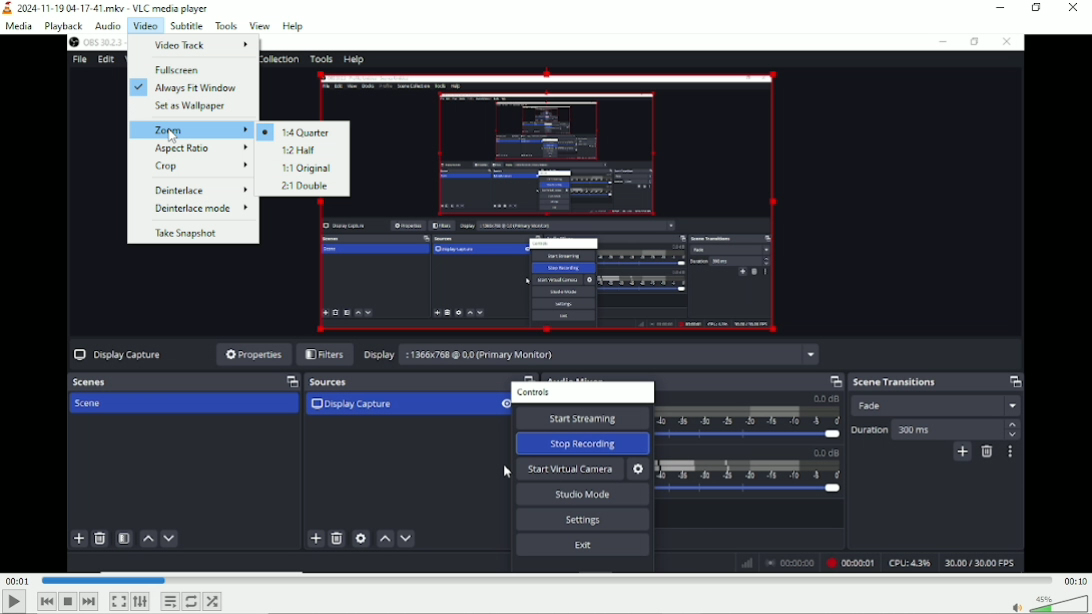  I want to click on restore down, so click(1038, 8).